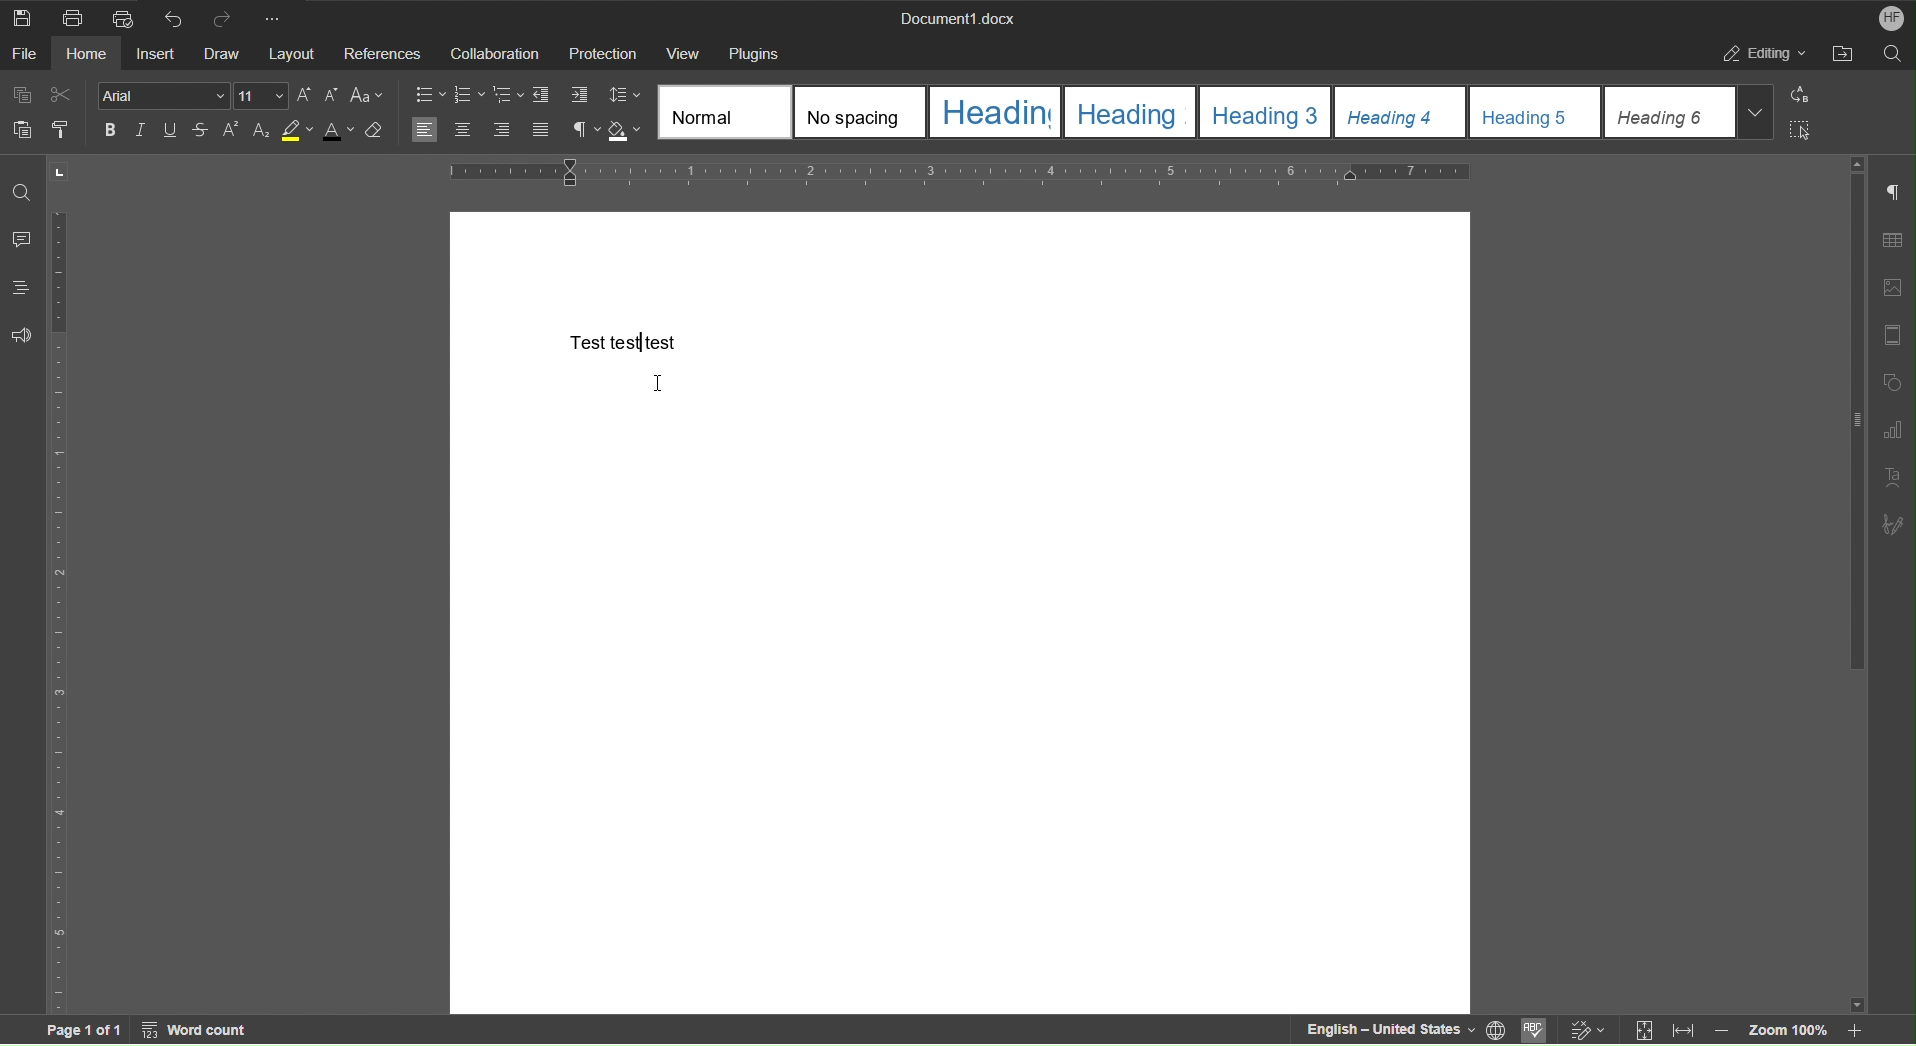  I want to click on Font Size, so click(262, 96).